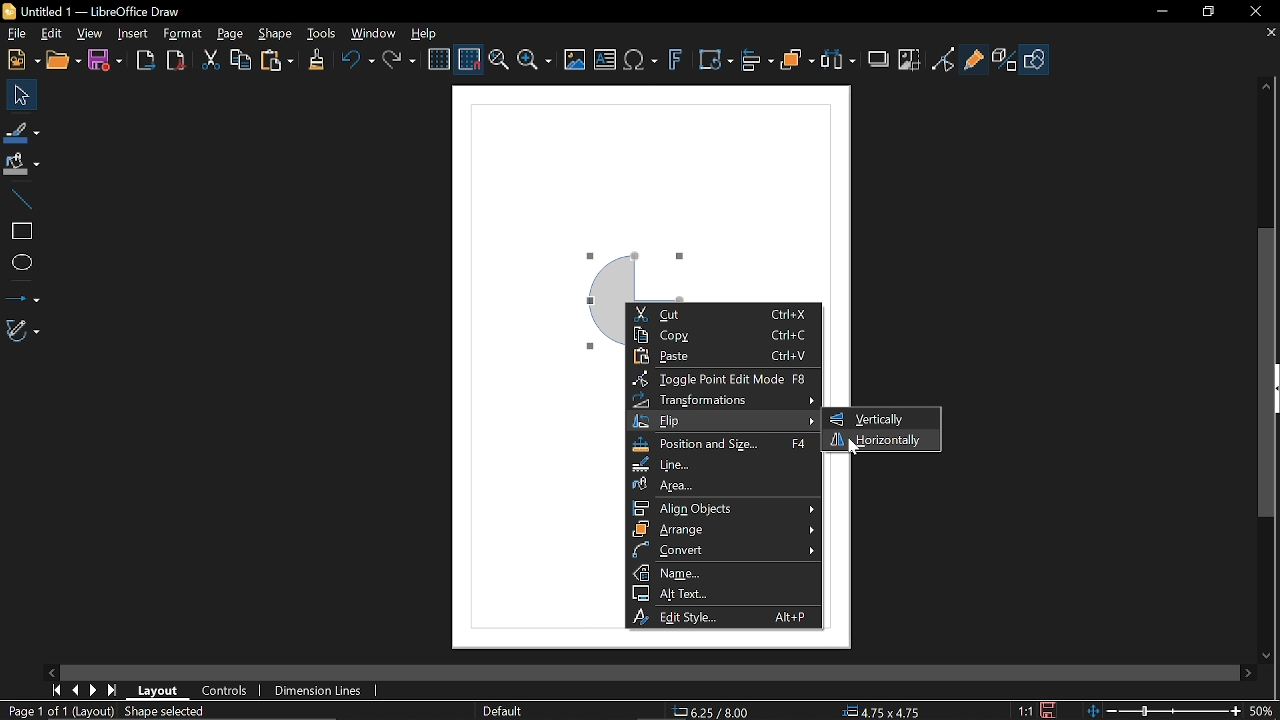 The width and height of the screenshot is (1280, 720). I want to click on Current object, so click(634, 271).